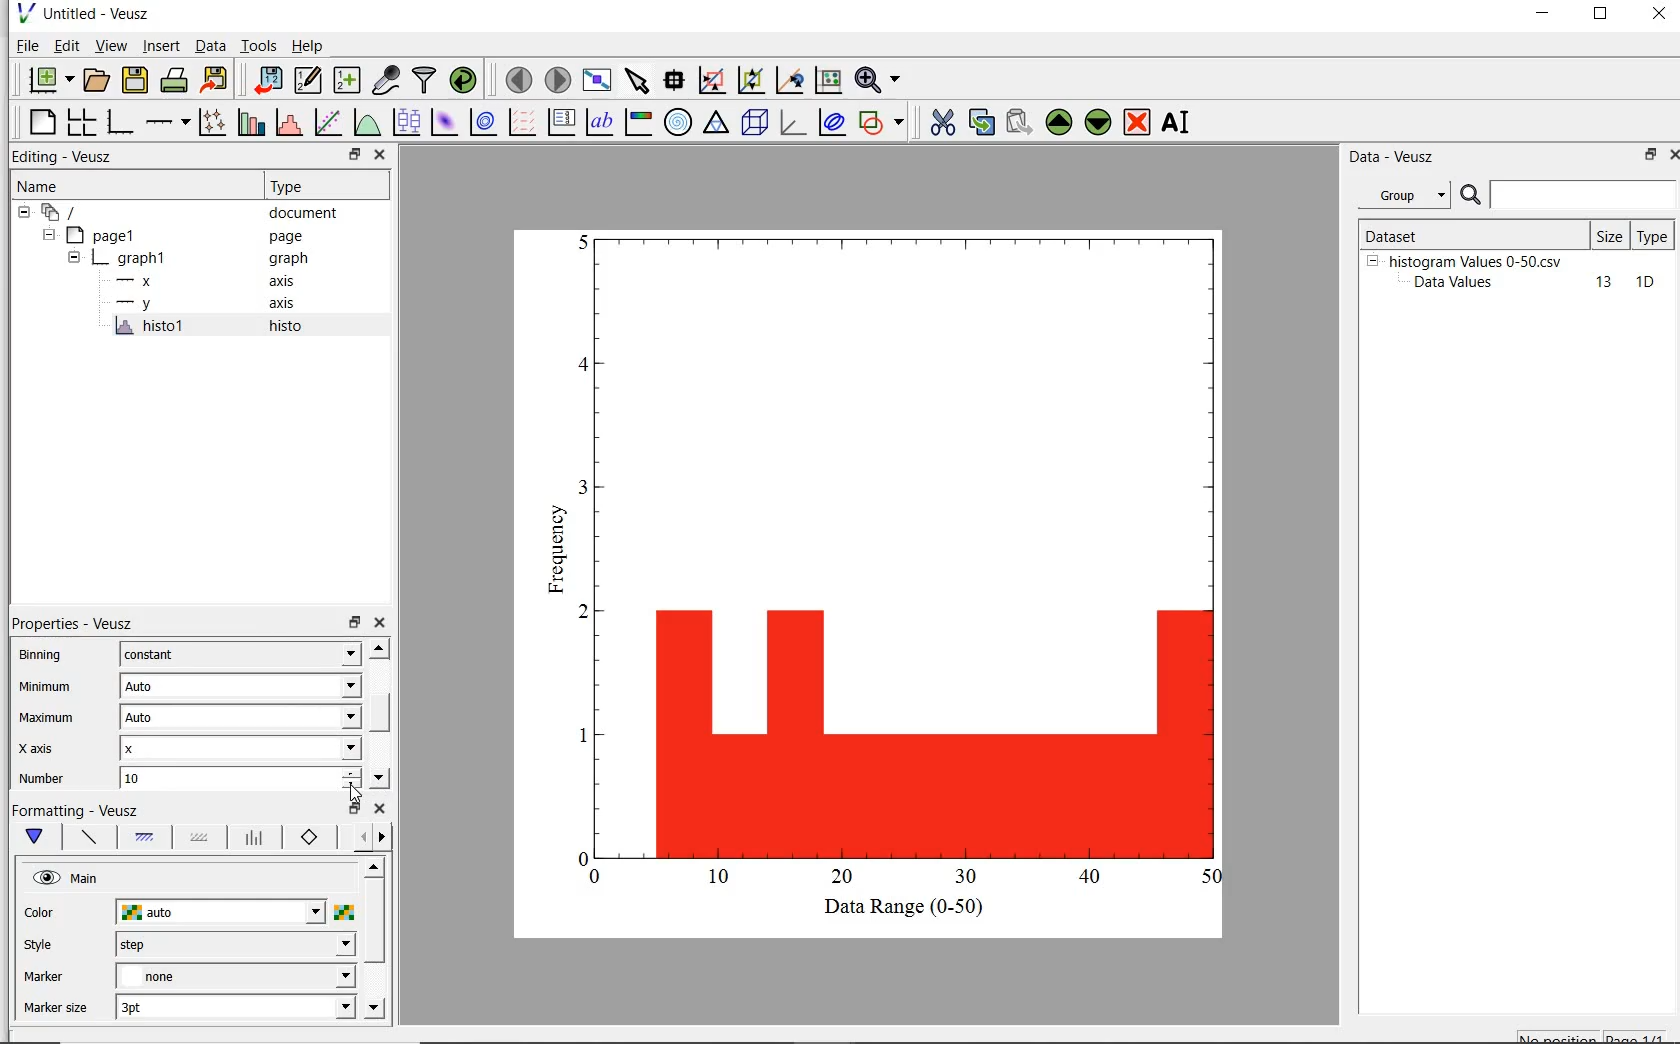  What do you see at coordinates (350, 78) in the screenshot?
I see `create new datasets using ranges, parametrically or as functions of existing datasets` at bounding box center [350, 78].